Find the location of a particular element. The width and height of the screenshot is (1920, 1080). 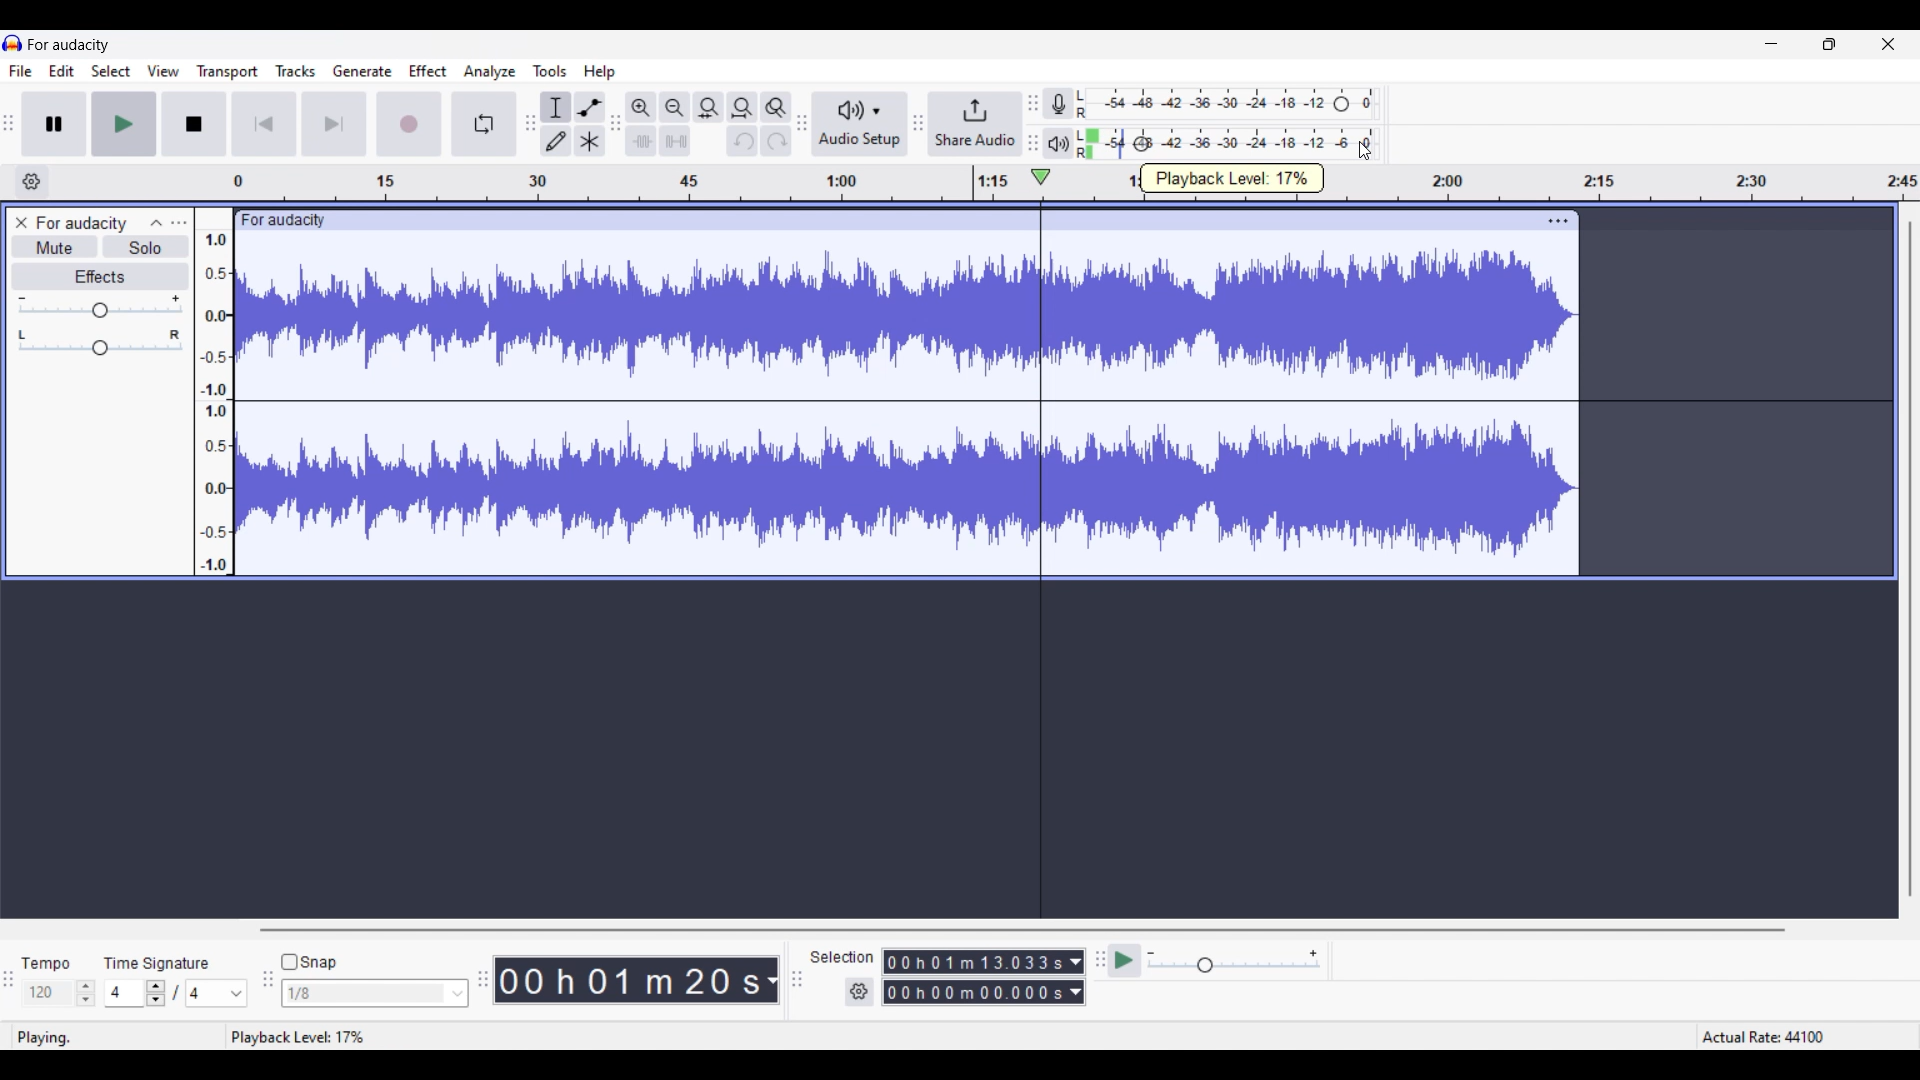

Trim audio outside selection is located at coordinates (641, 141).